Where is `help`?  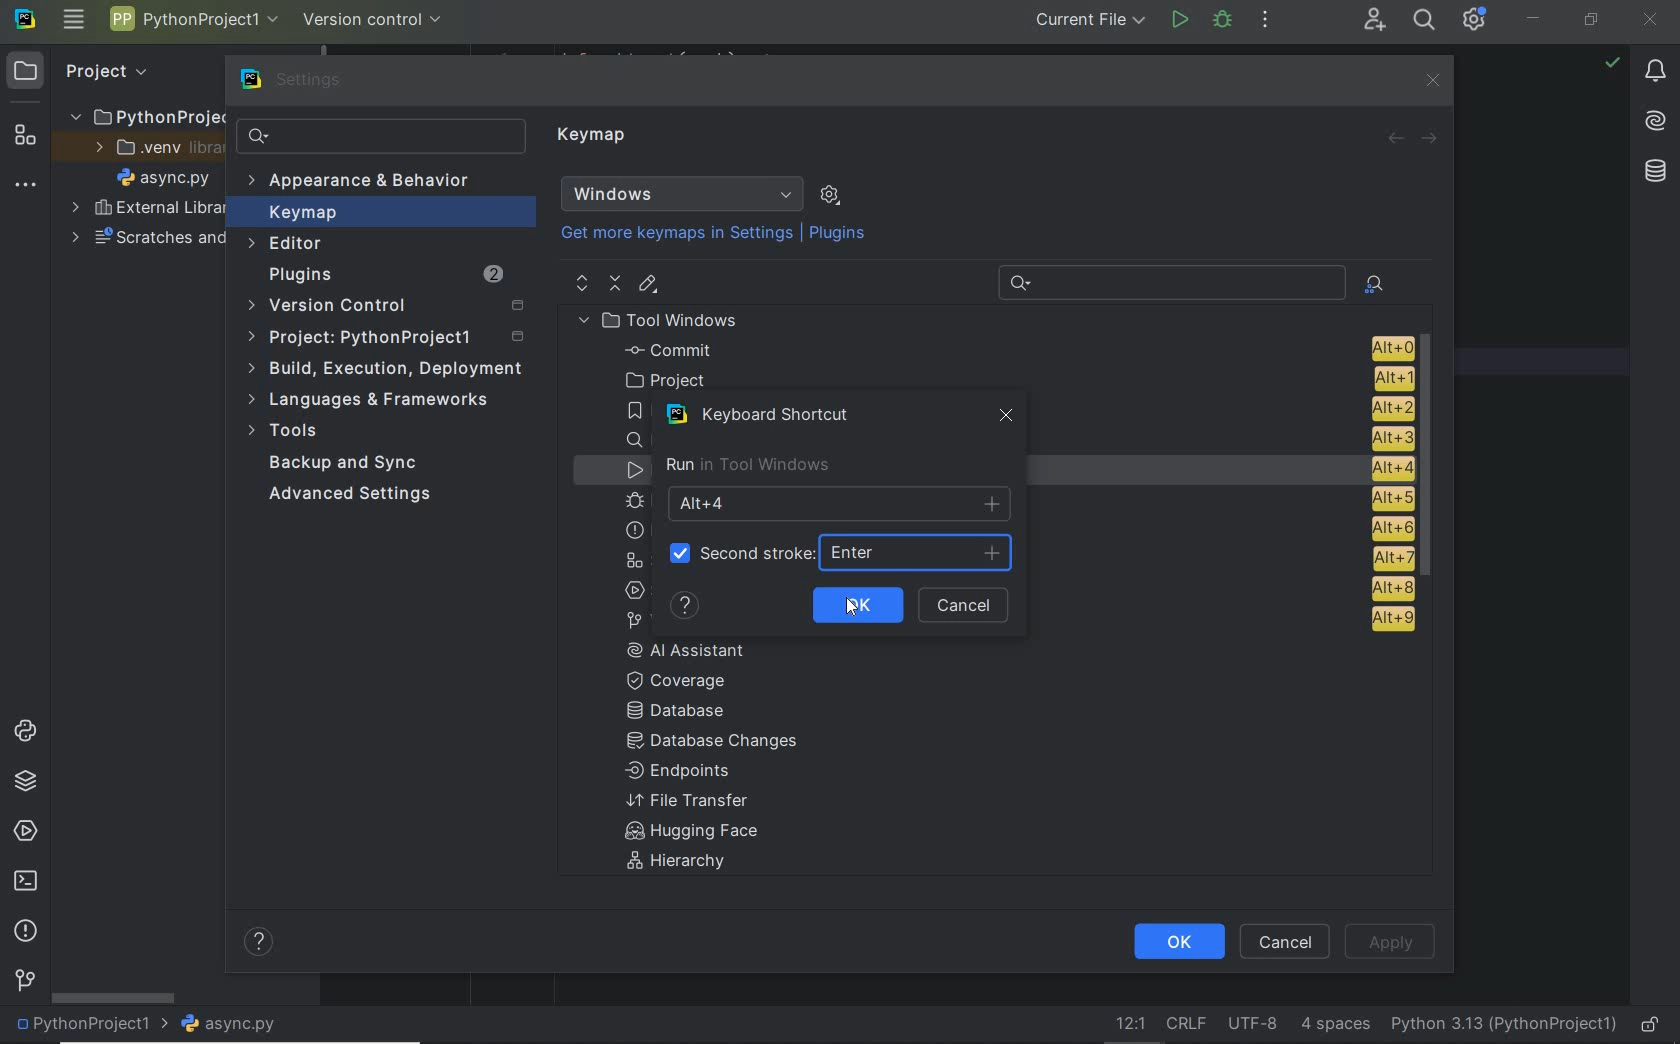
help is located at coordinates (685, 606).